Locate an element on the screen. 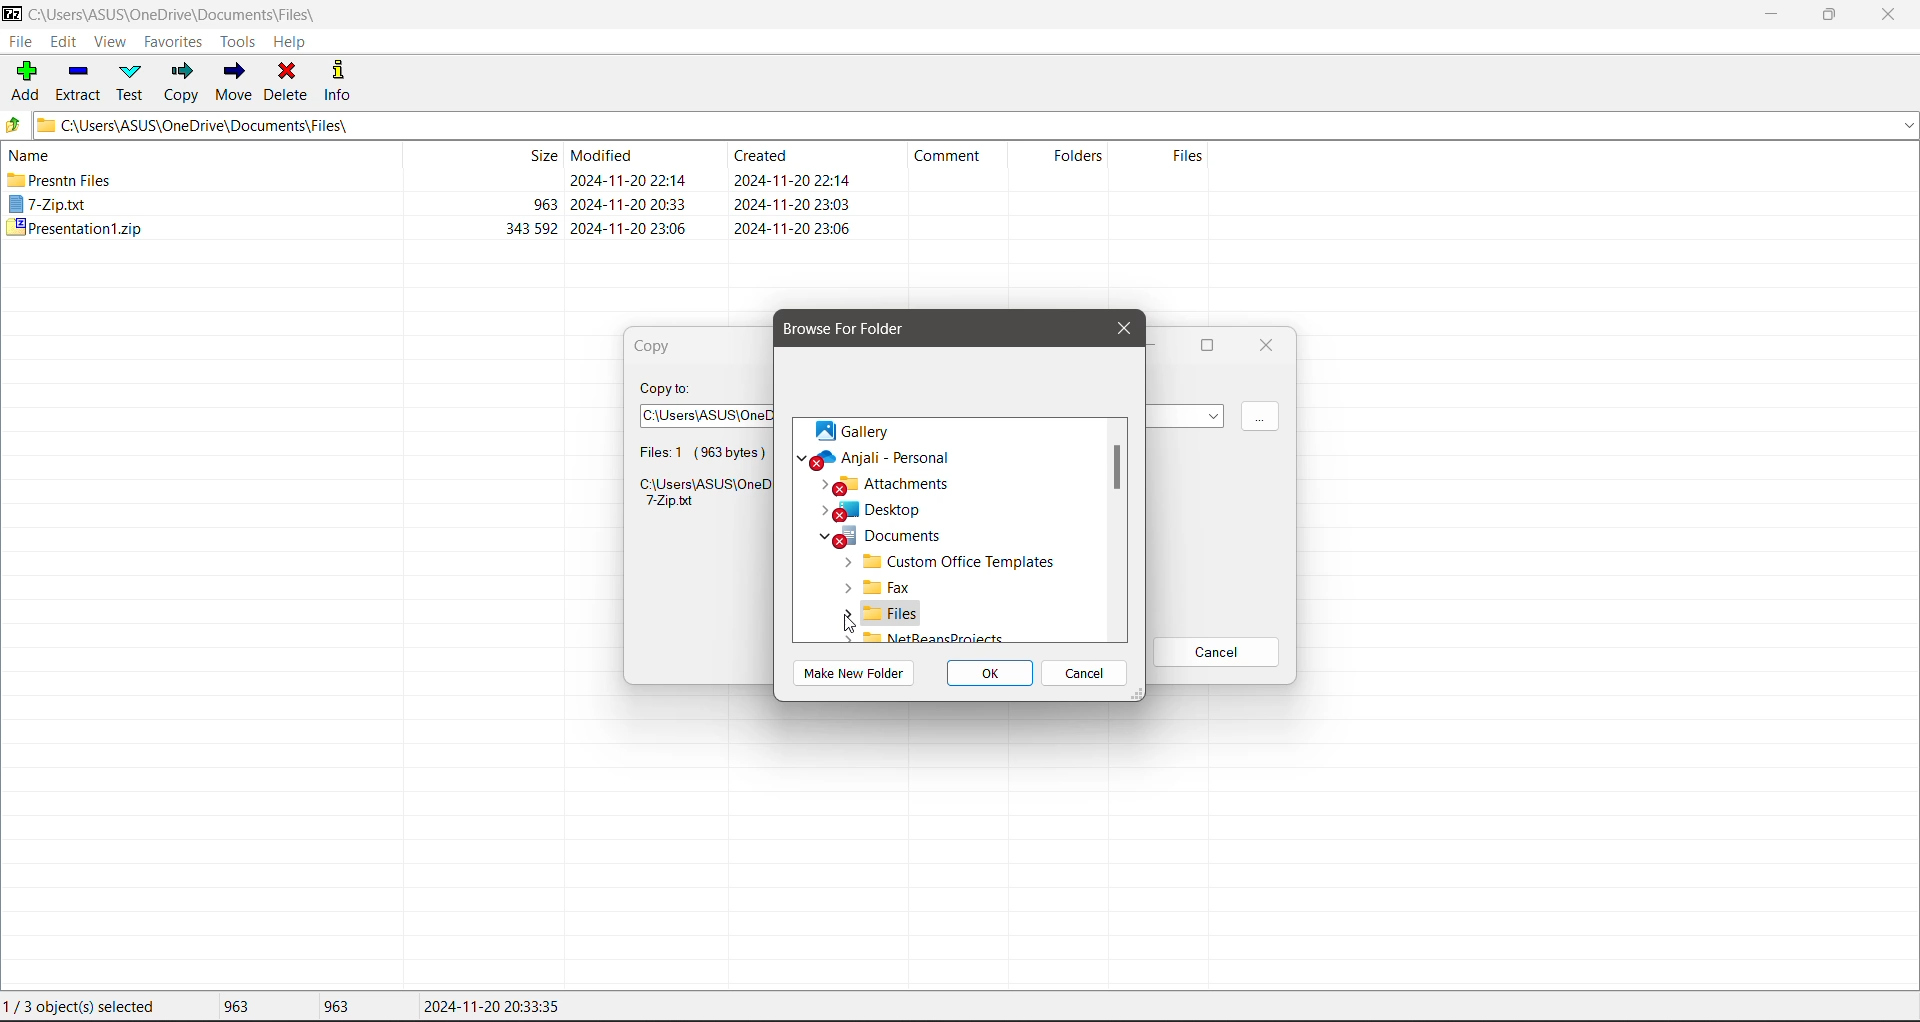 This screenshot has width=1920, height=1022. Selected file location path is located at coordinates (699, 496).